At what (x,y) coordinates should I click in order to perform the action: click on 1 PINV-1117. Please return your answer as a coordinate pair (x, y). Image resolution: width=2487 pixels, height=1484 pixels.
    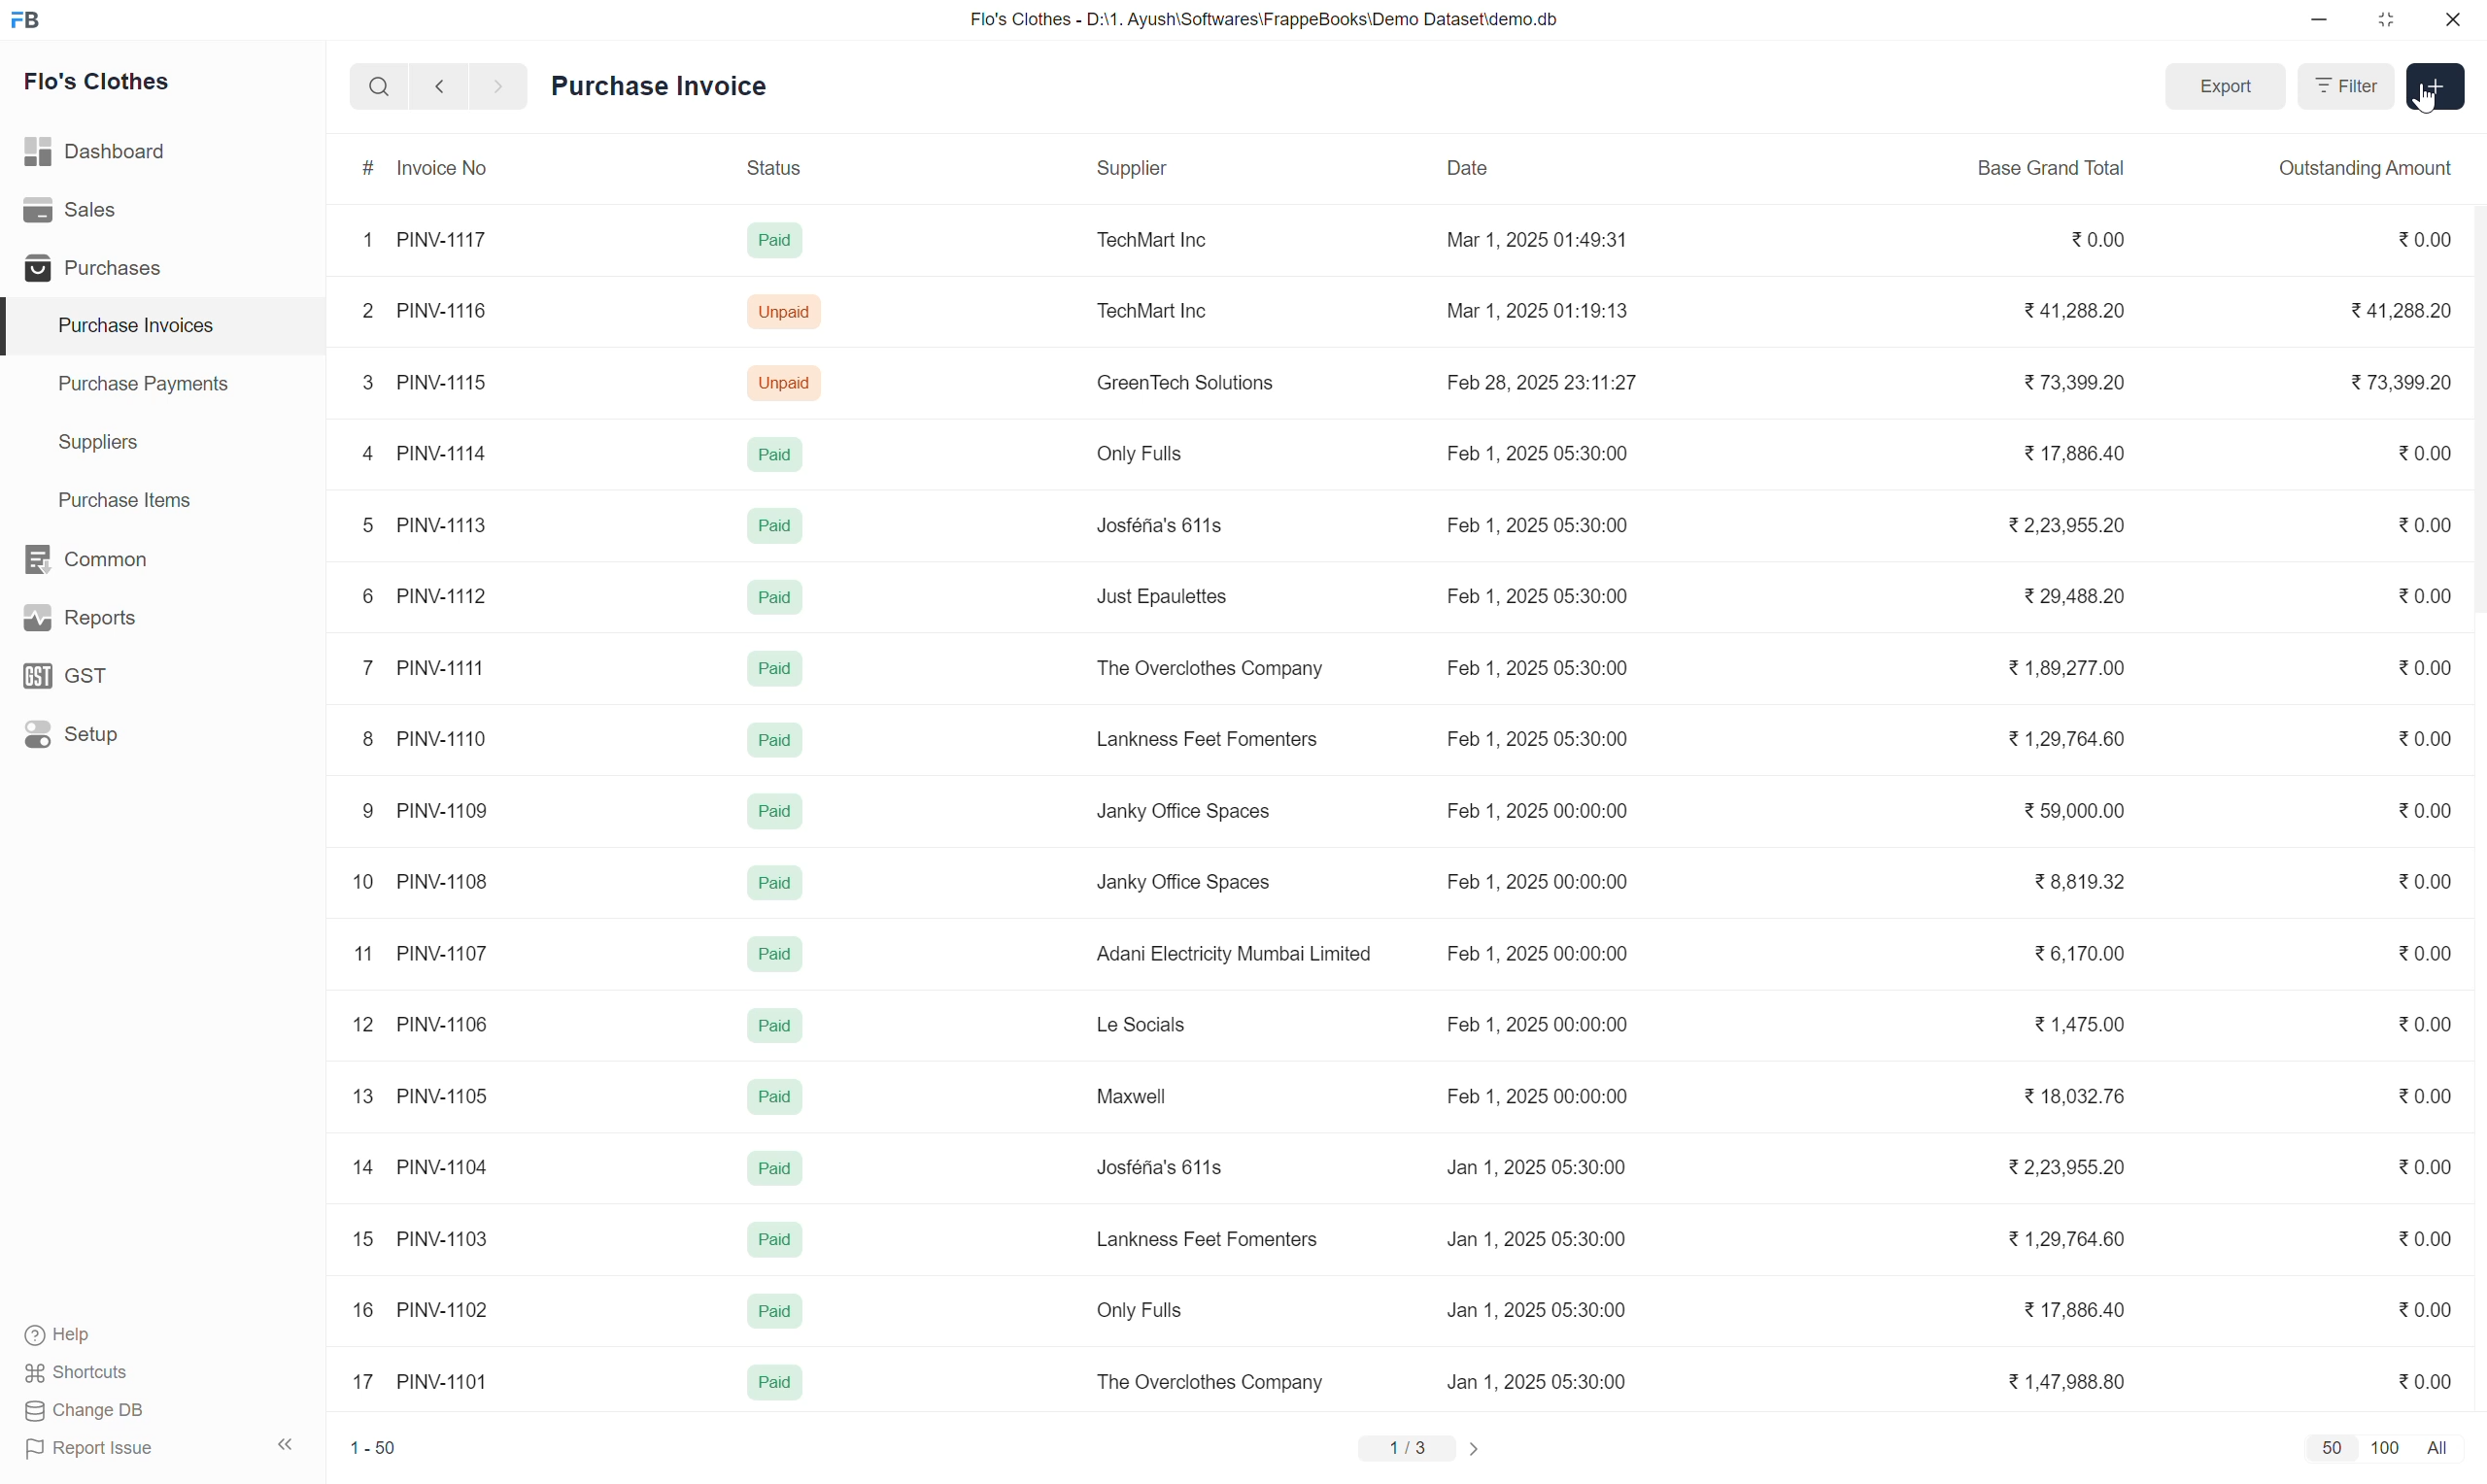
    Looking at the image, I should click on (425, 240).